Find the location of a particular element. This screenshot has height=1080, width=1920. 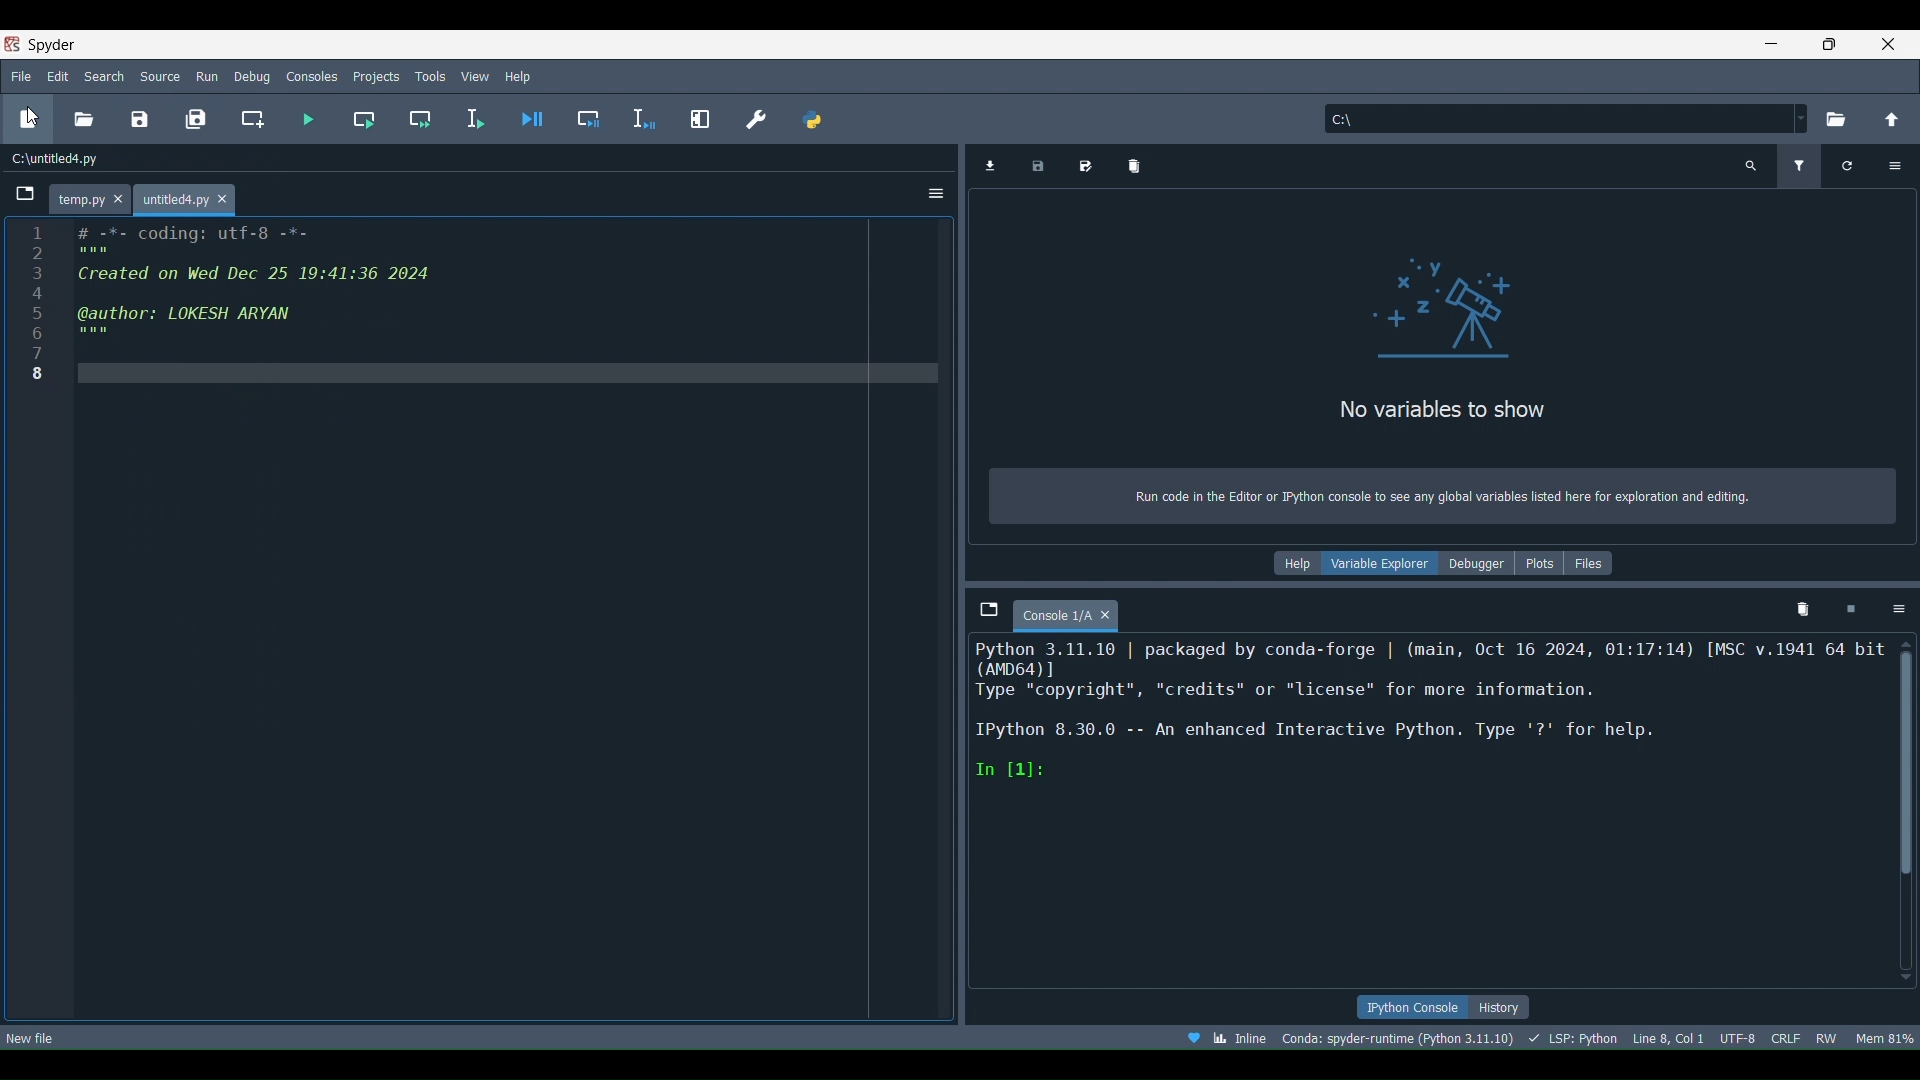

Browse a working directory is located at coordinates (1837, 120).